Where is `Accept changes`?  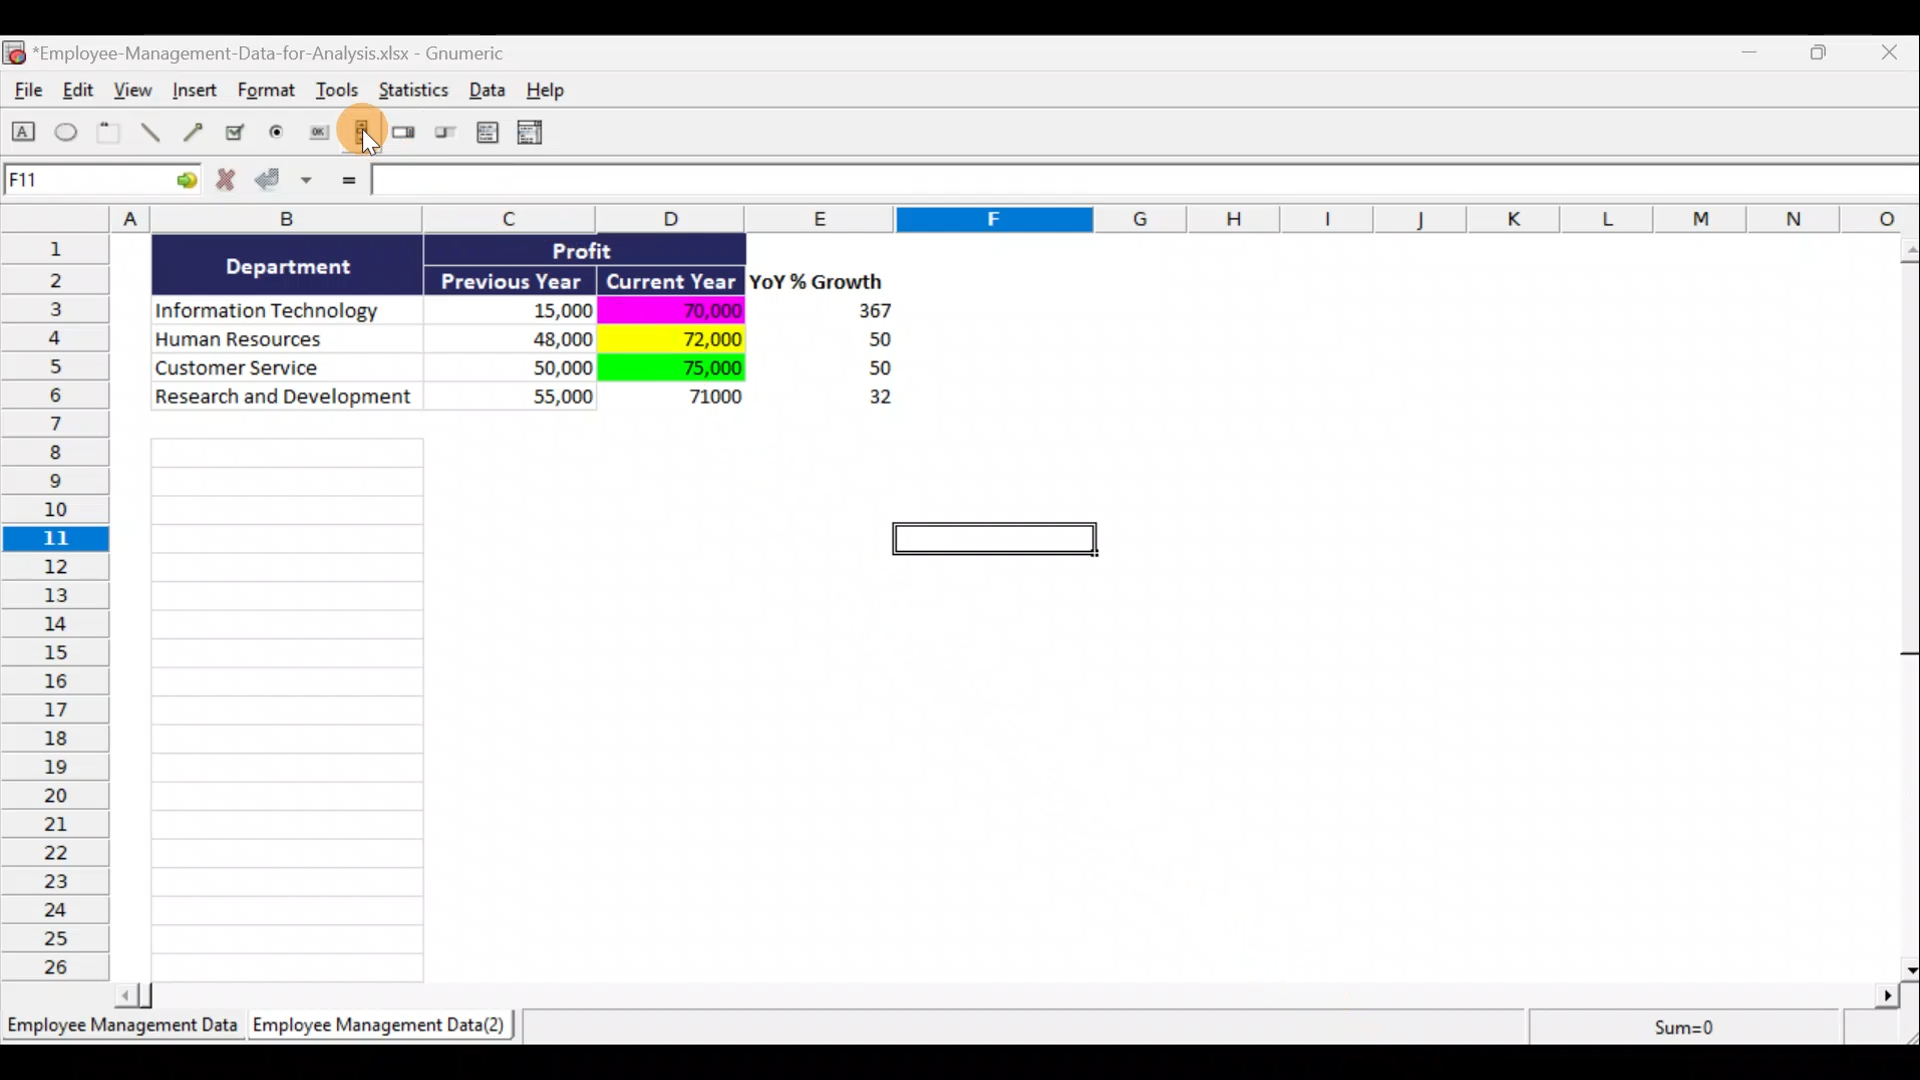
Accept changes is located at coordinates (287, 187).